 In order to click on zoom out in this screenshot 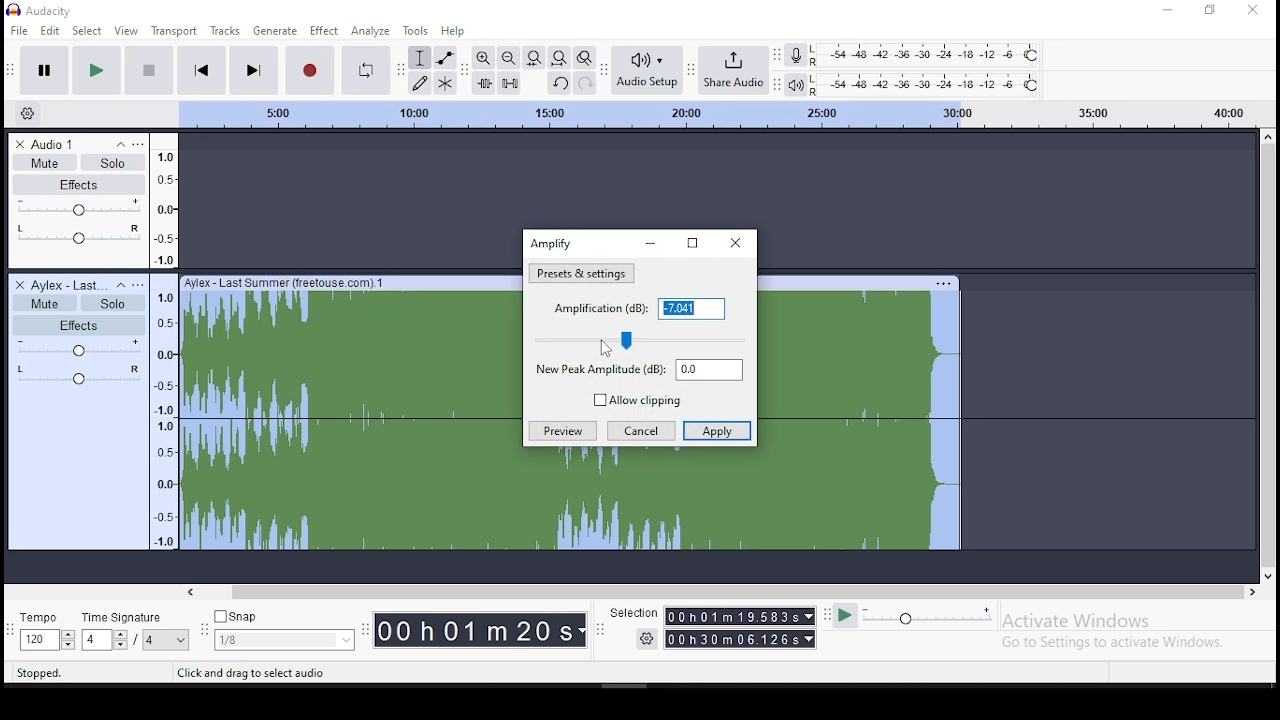, I will do `click(508, 57)`.